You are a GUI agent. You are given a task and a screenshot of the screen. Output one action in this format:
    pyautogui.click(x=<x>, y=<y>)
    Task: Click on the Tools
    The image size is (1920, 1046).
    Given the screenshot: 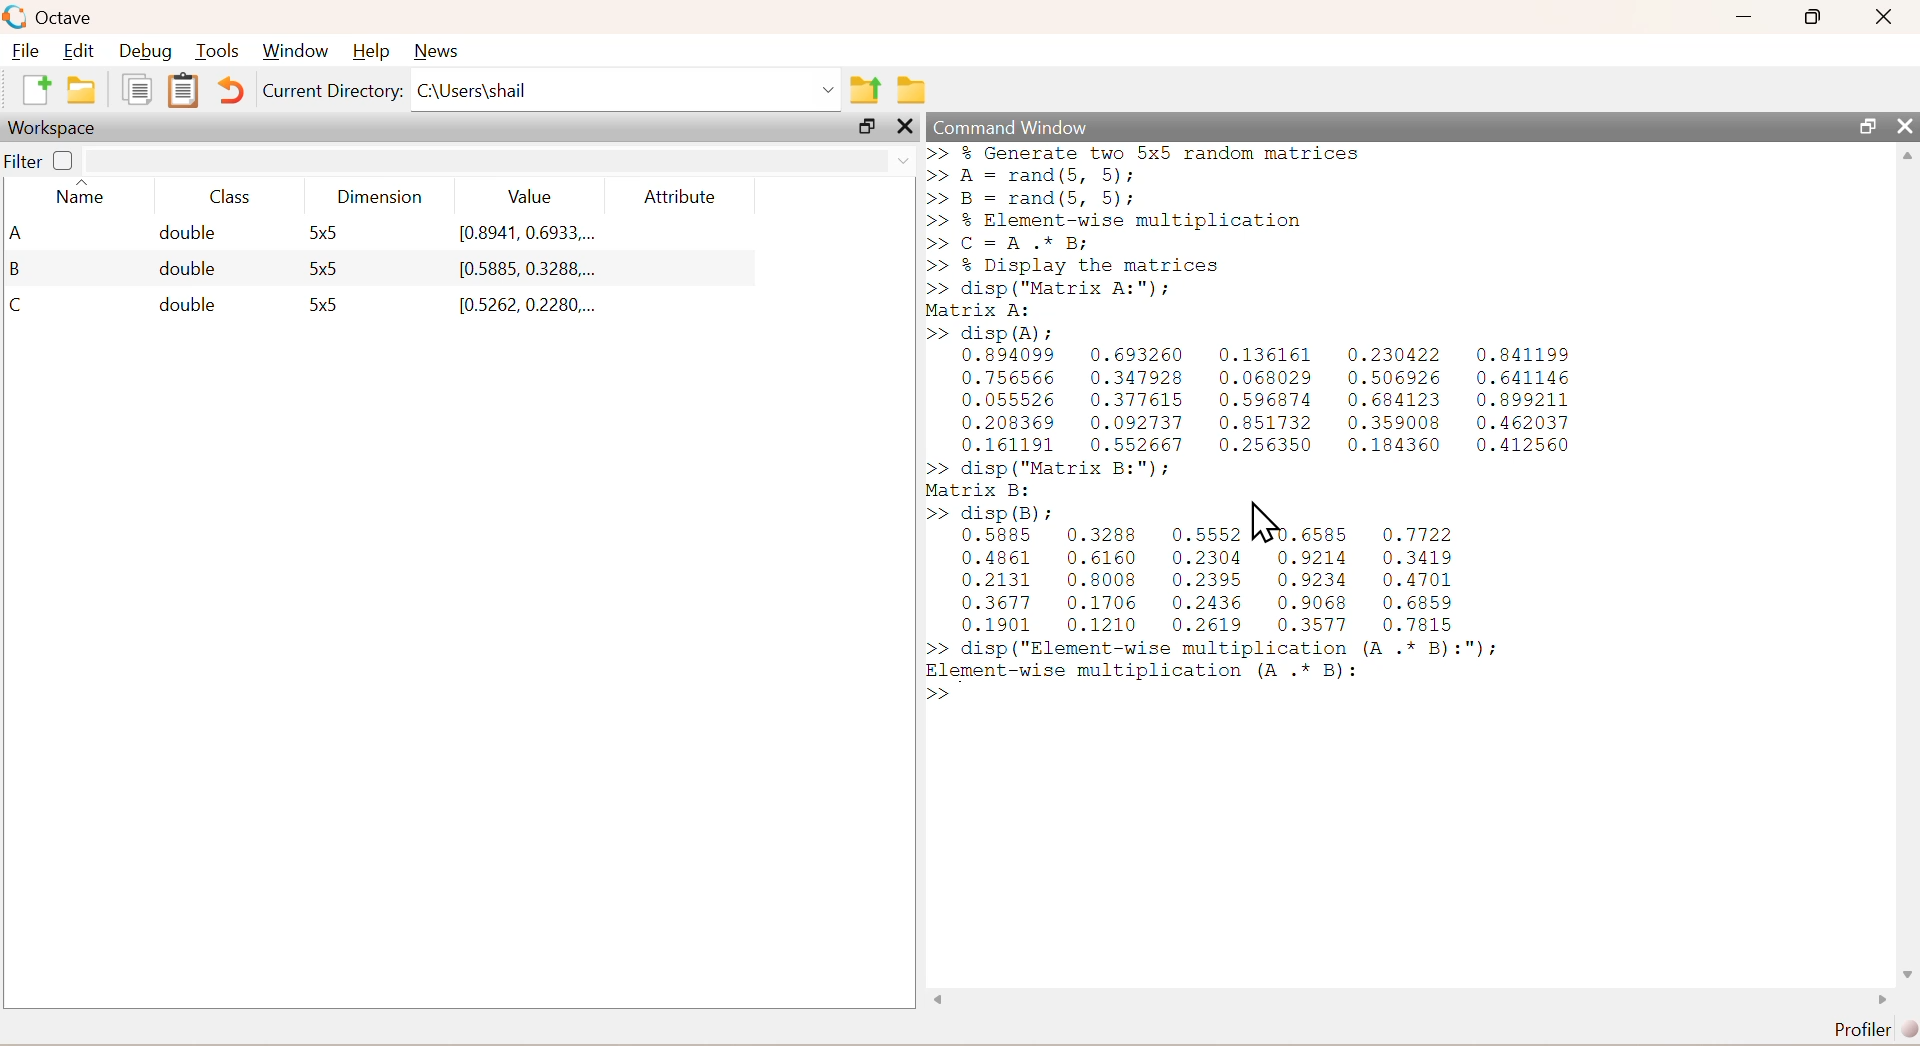 What is the action you would take?
    pyautogui.click(x=220, y=50)
    